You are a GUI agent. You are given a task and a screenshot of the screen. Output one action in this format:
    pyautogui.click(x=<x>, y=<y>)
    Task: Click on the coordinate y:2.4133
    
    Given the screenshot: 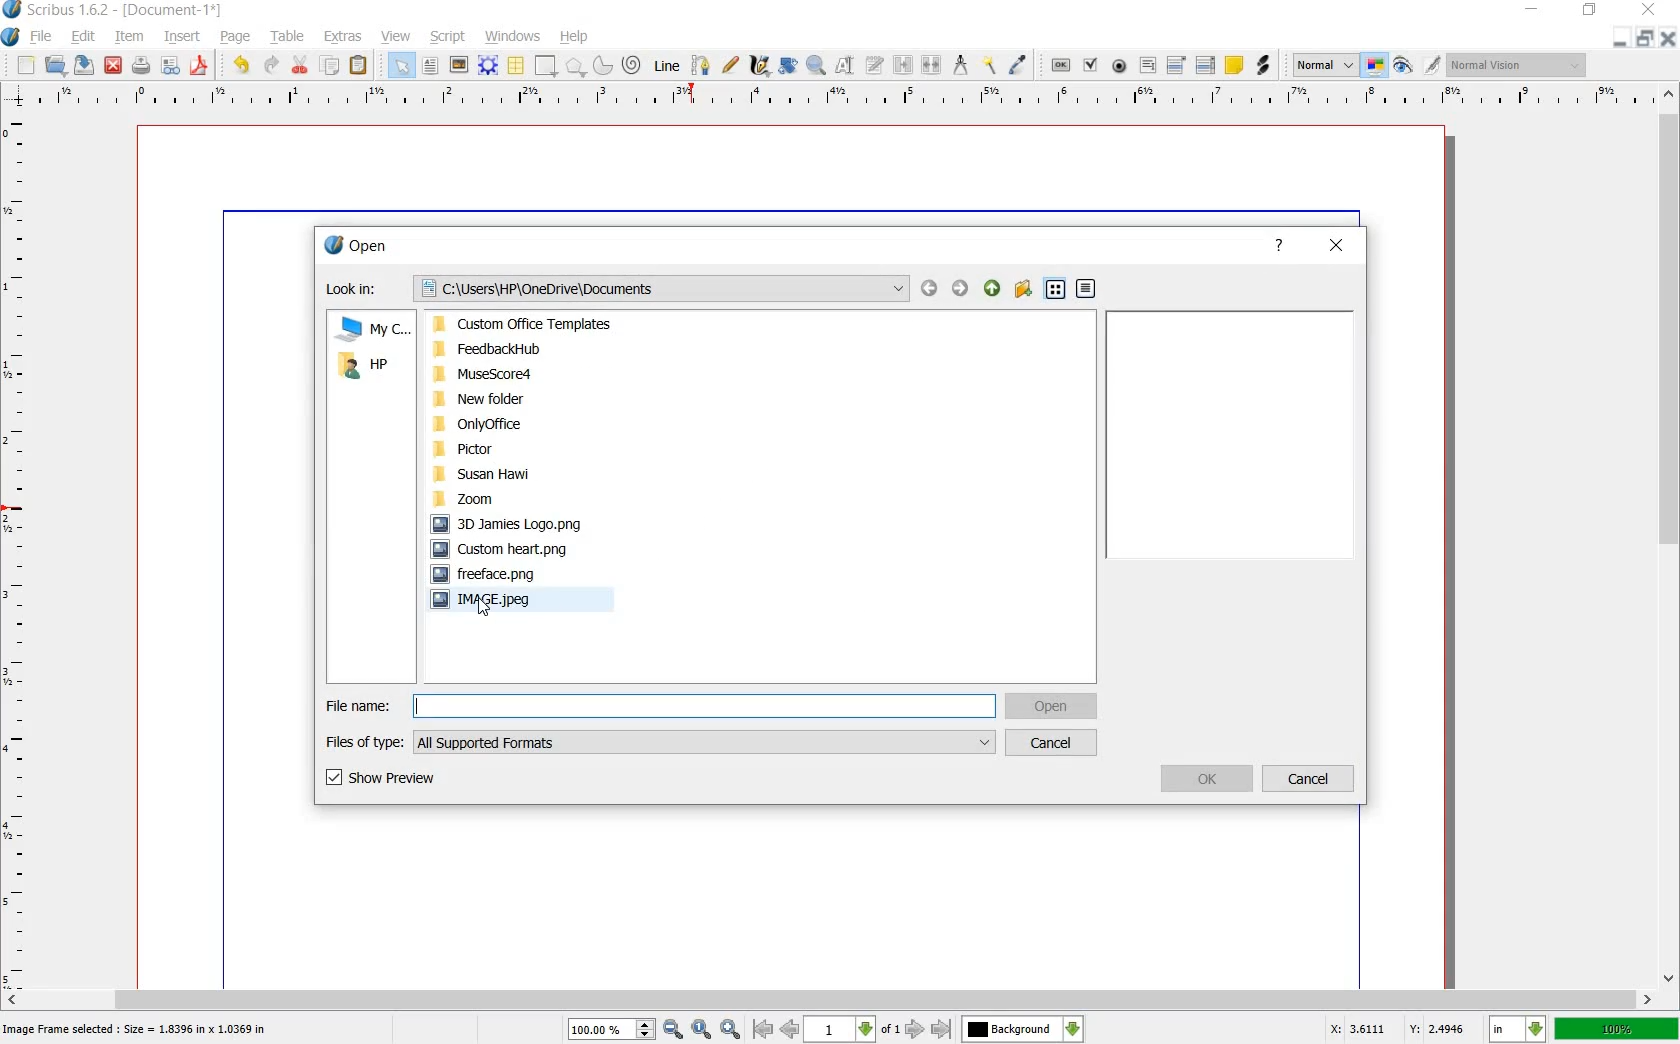 What is the action you would take?
    pyautogui.click(x=1442, y=1027)
    